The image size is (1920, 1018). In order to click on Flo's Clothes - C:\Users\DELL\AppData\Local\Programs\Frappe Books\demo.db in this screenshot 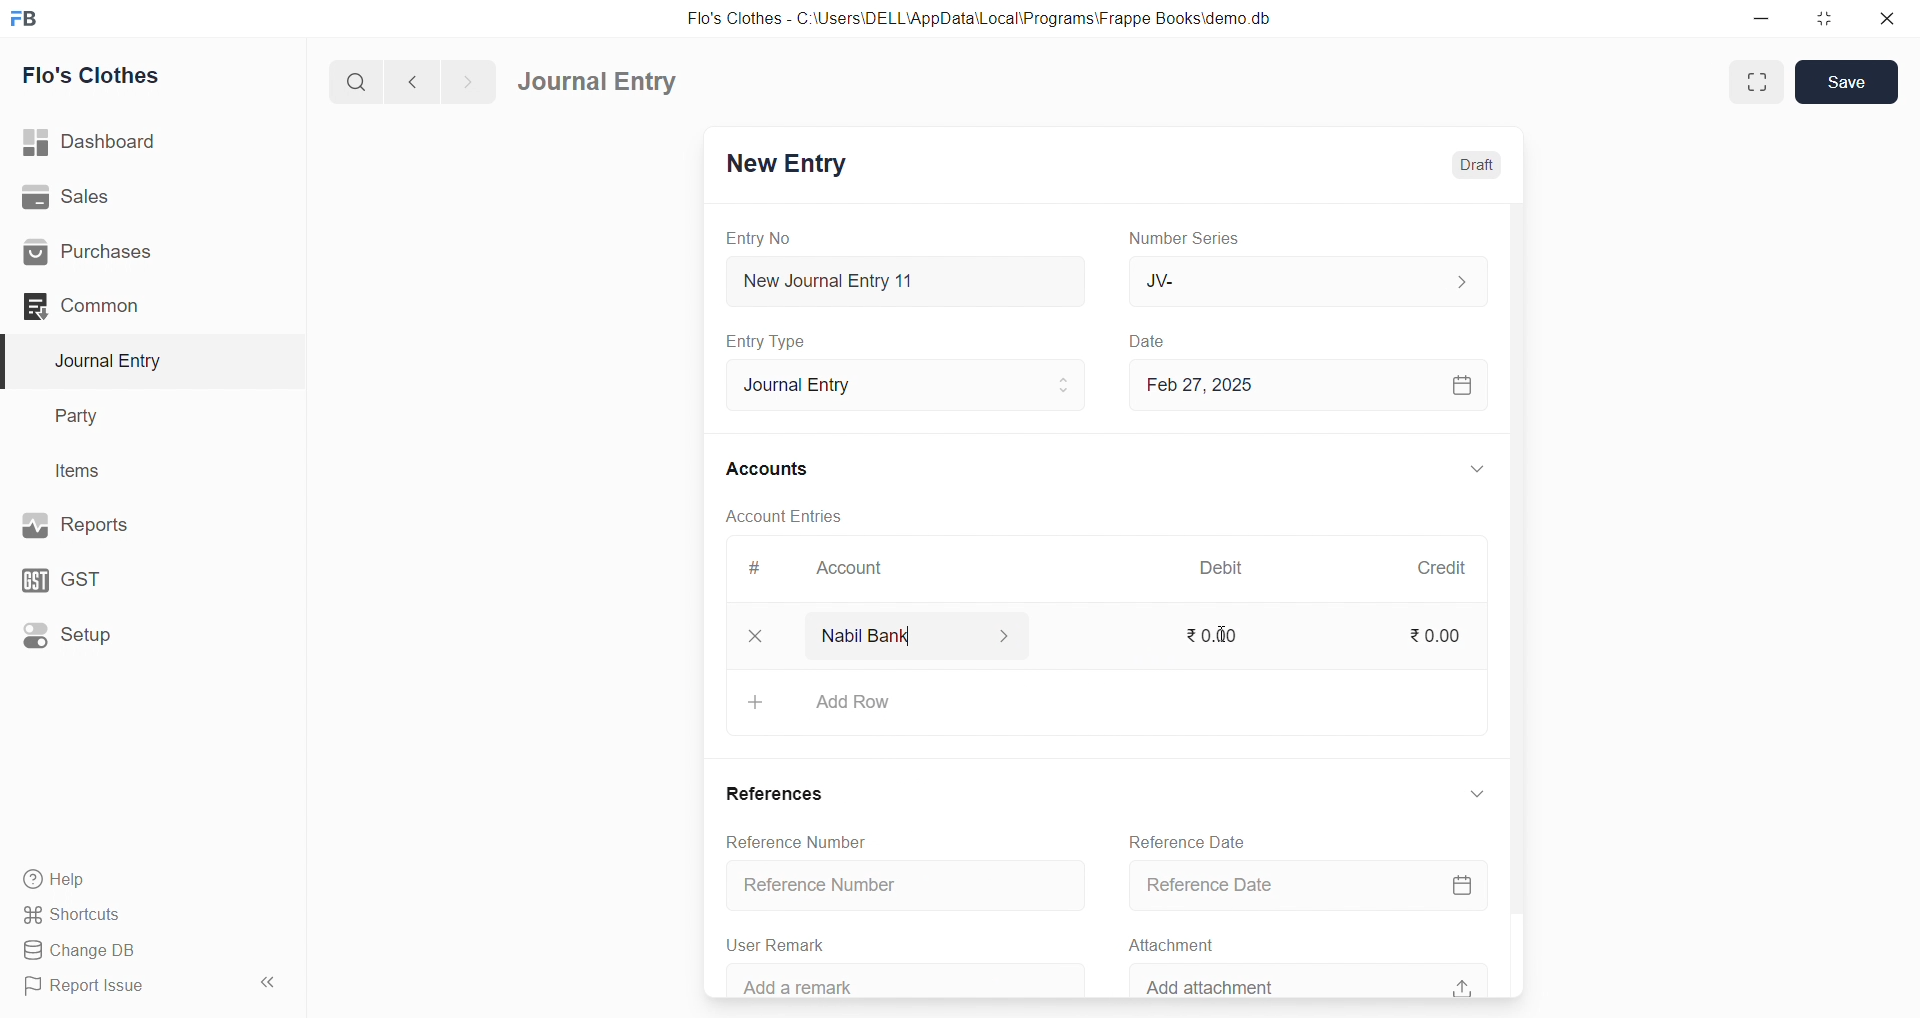, I will do `click(979, 17)`.